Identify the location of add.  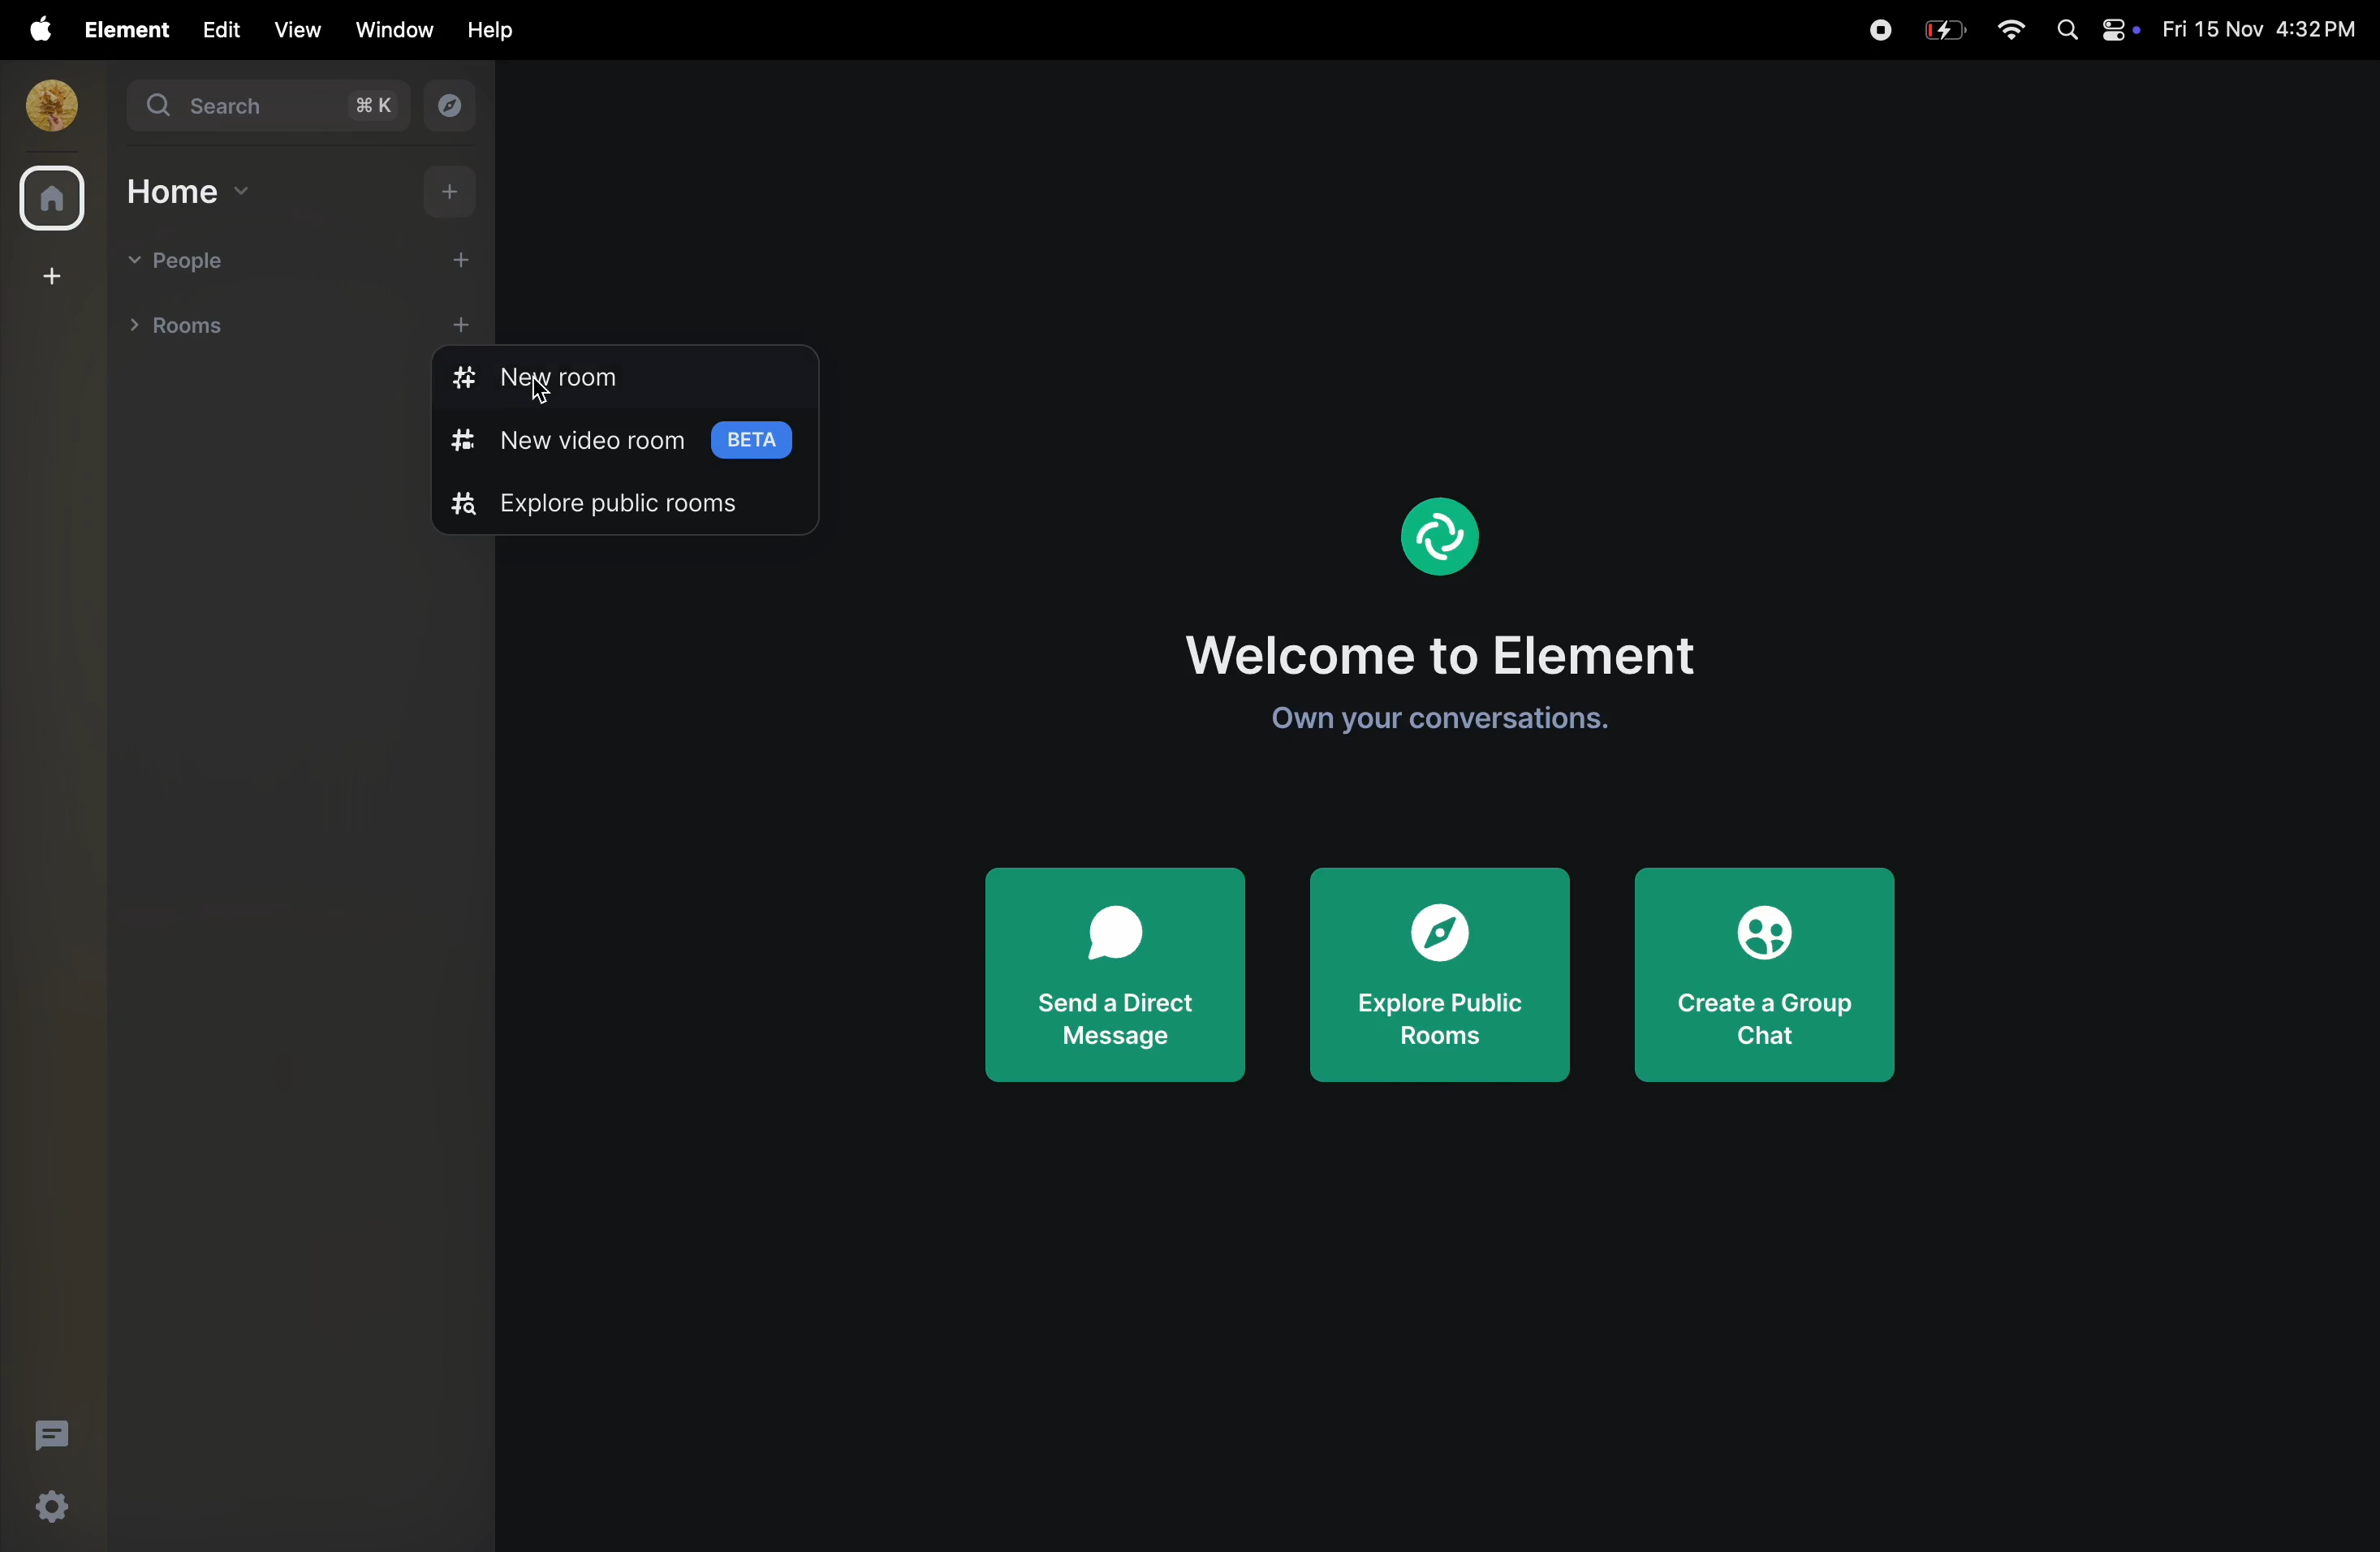
(442, 195).